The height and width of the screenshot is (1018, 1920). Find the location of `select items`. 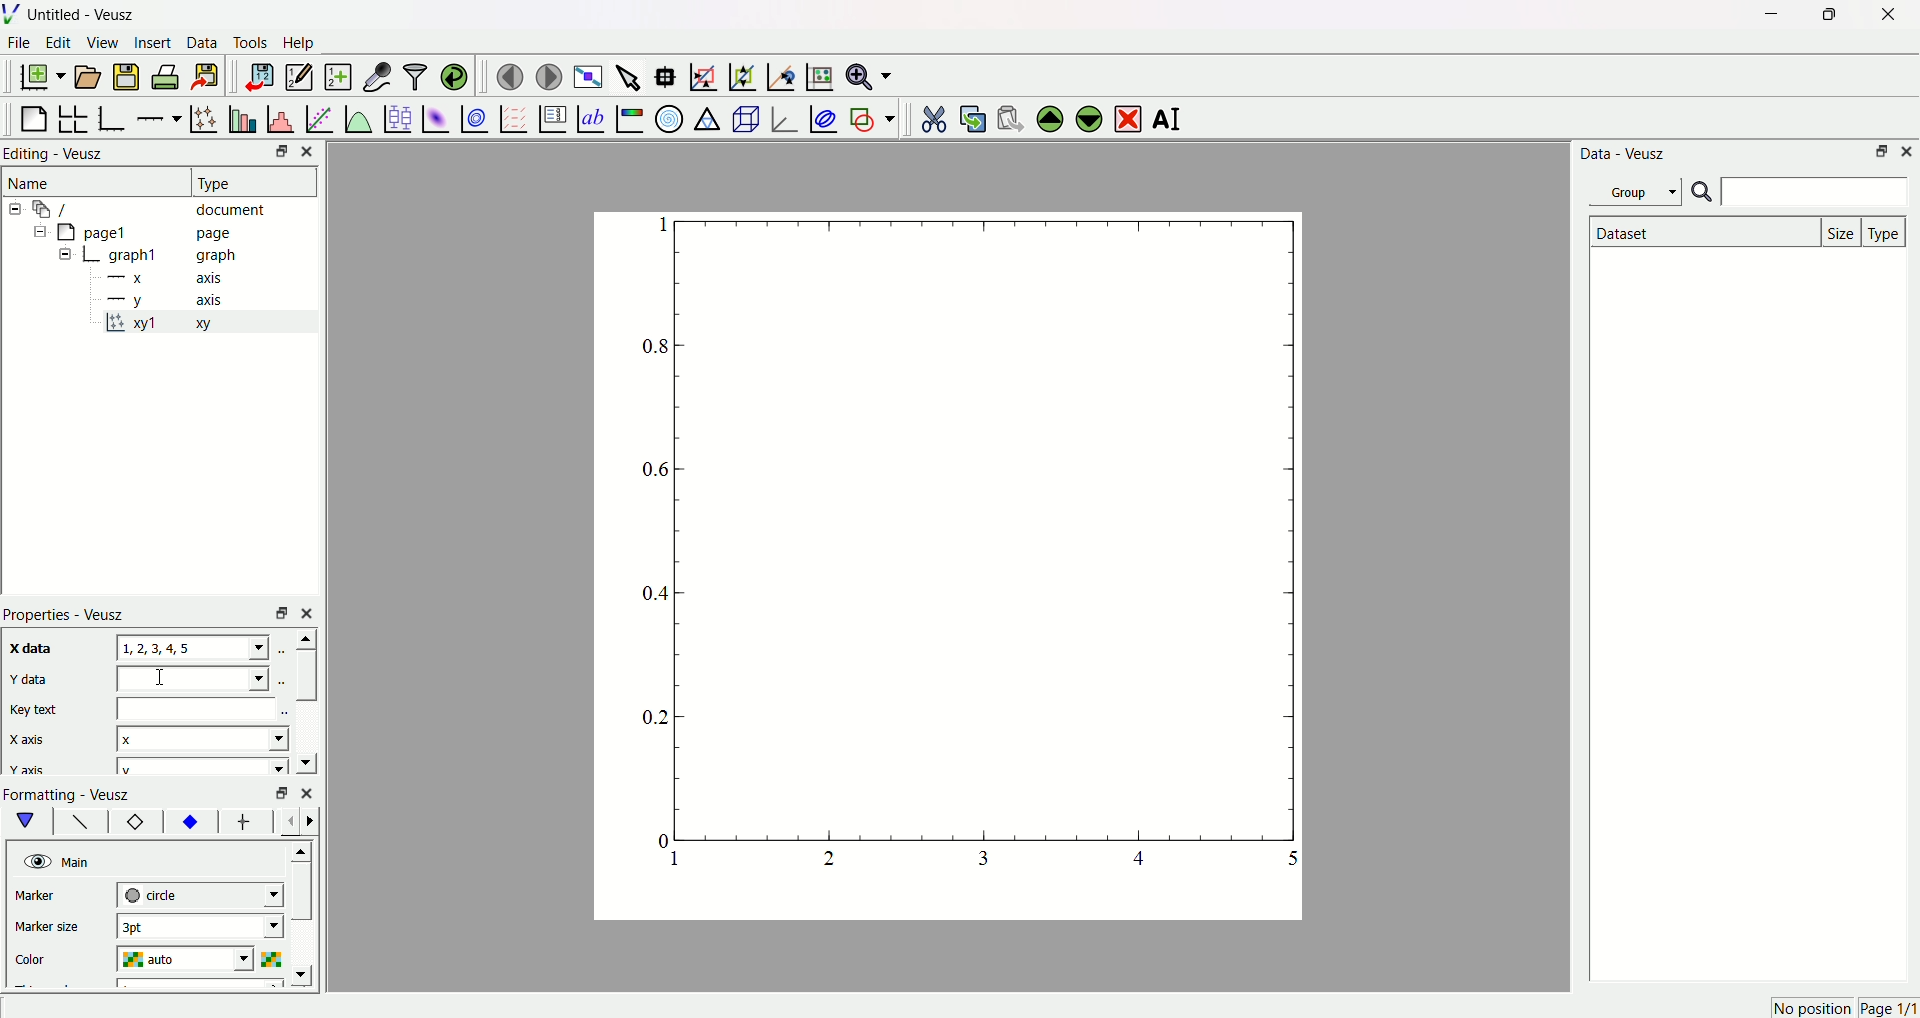

select items is located at coordinates (630, 74).